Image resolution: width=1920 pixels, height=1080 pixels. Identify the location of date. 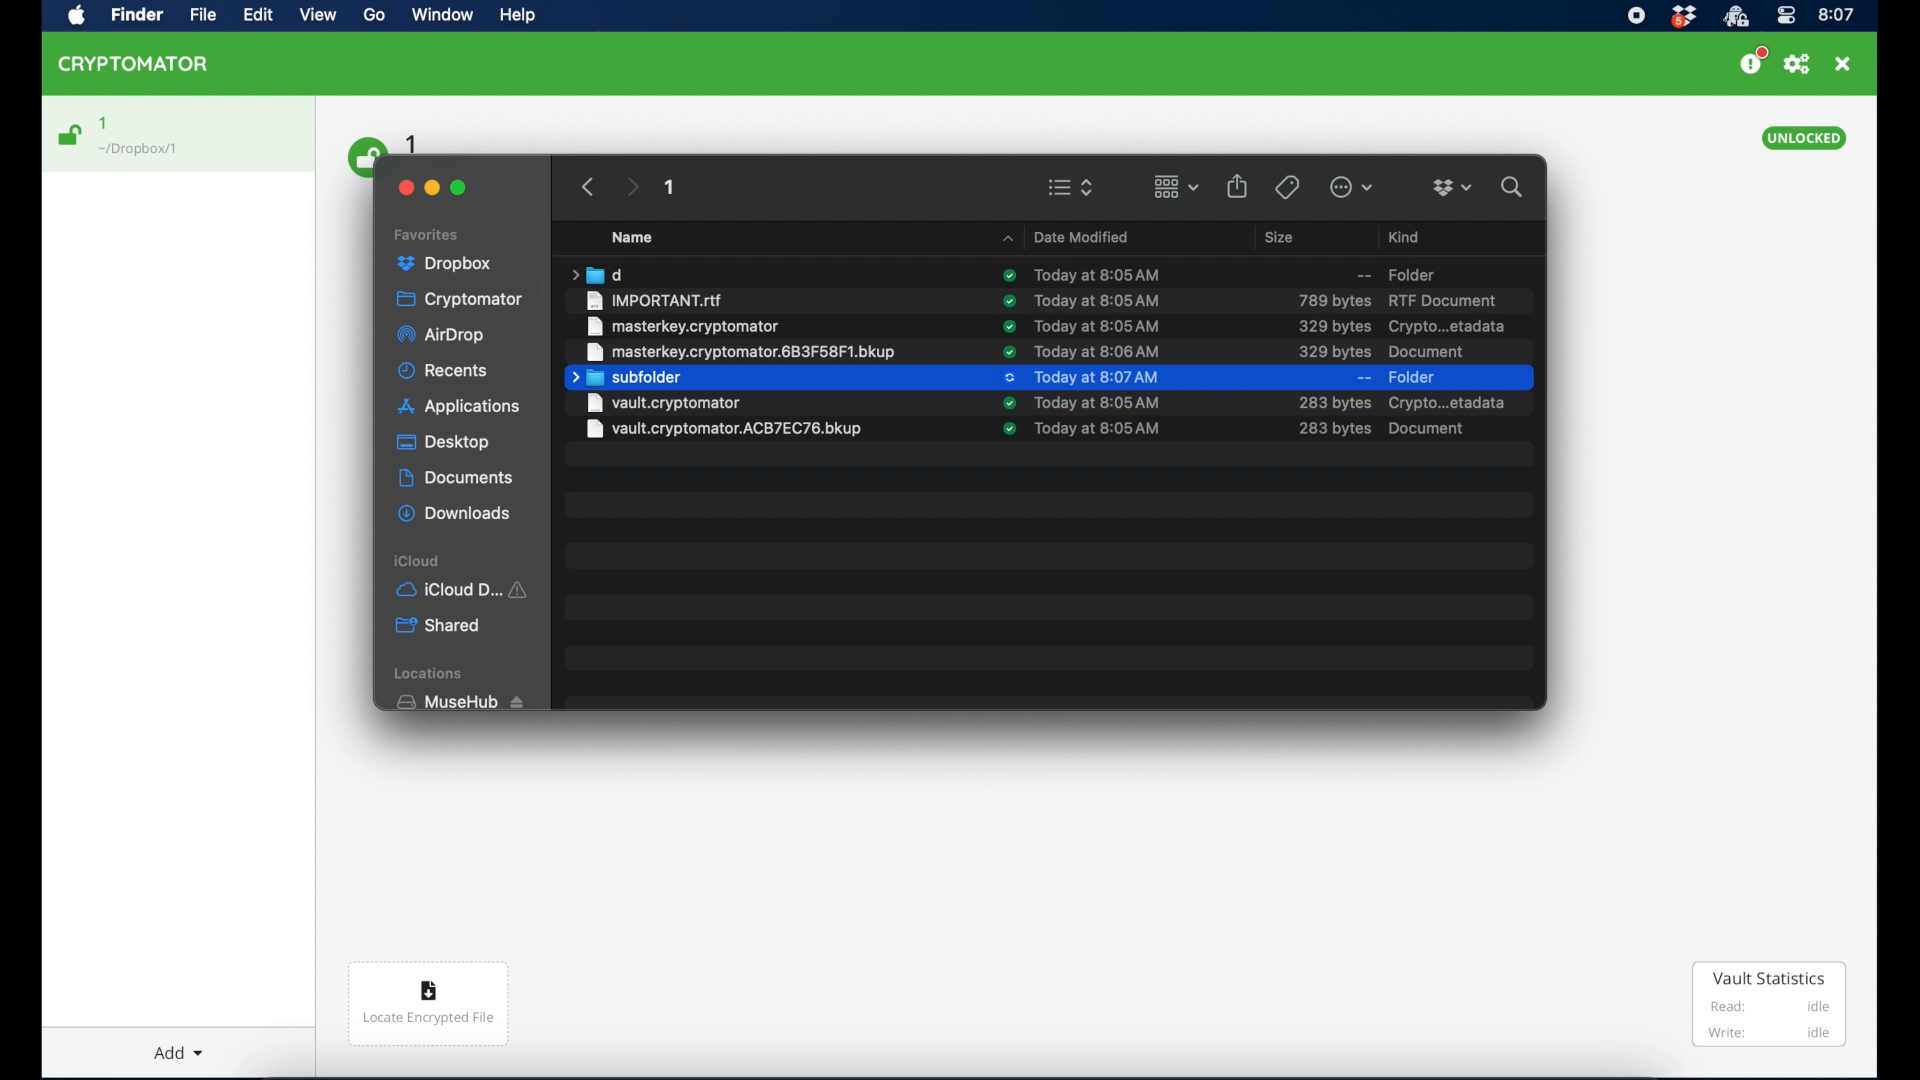
(1105, 351).